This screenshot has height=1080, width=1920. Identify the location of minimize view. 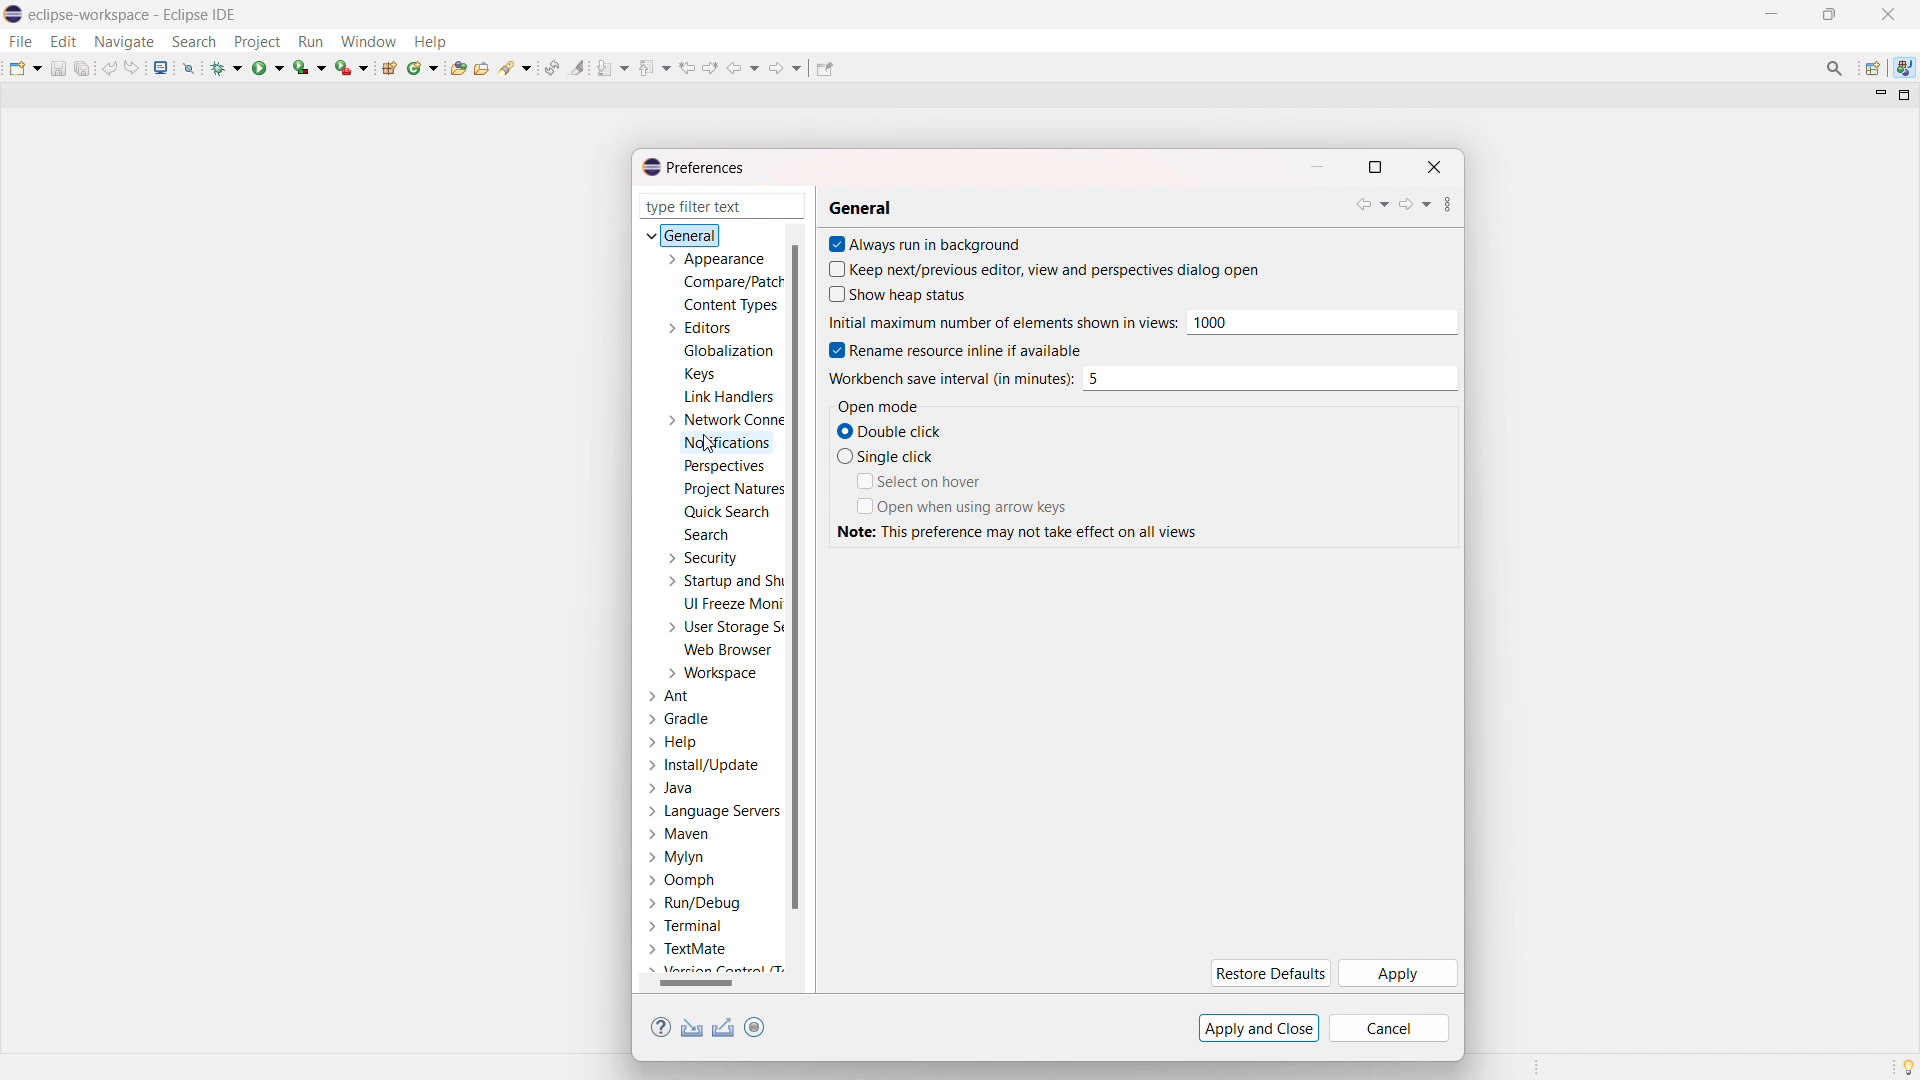
(1878, 94).